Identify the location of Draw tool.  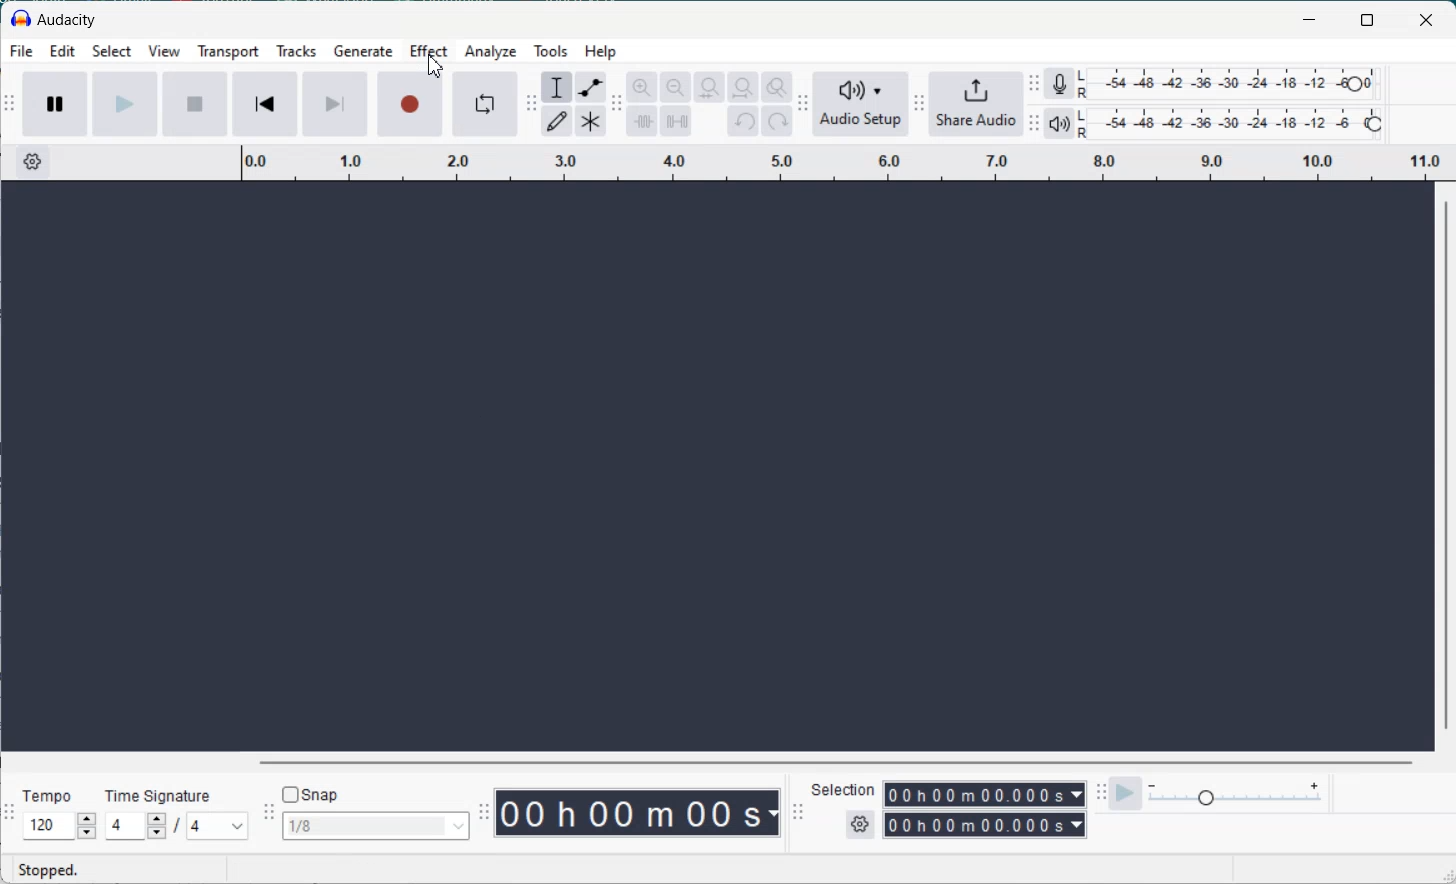
(557, 120).